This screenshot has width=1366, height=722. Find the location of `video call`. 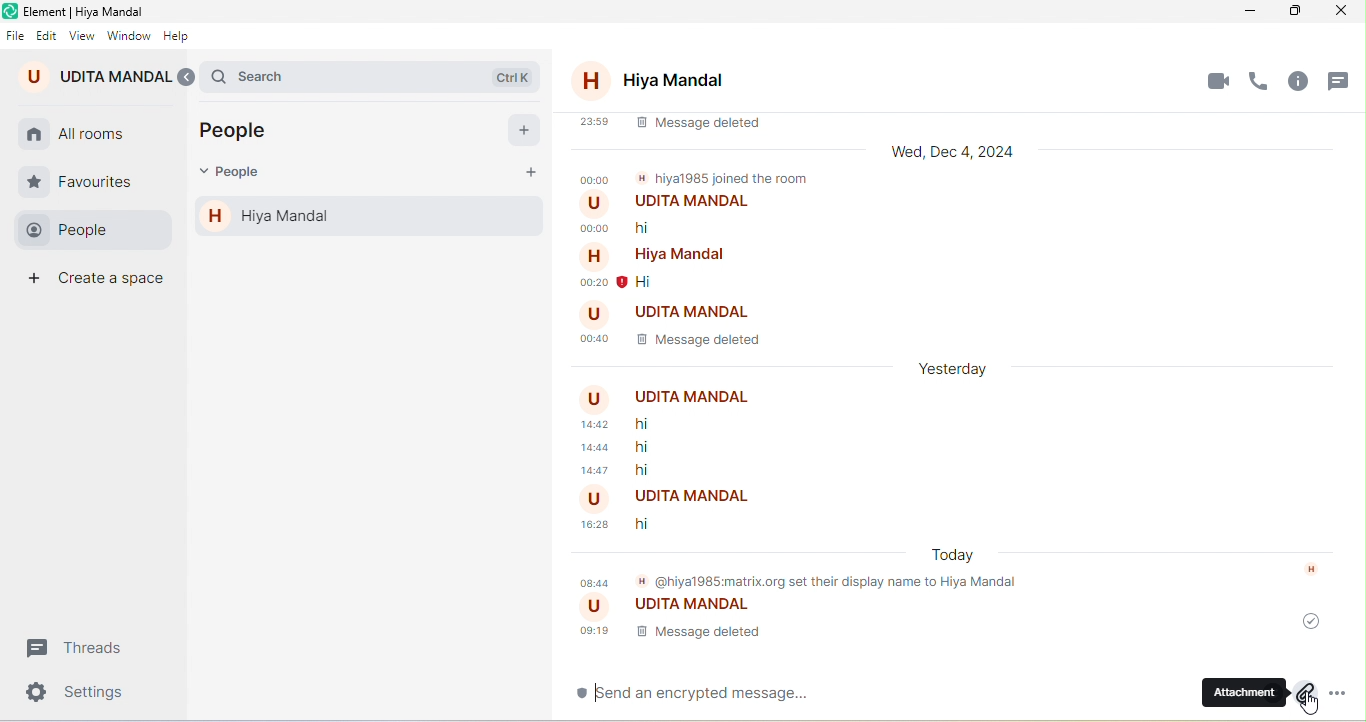

video call is located at coordinates (1218, 81).